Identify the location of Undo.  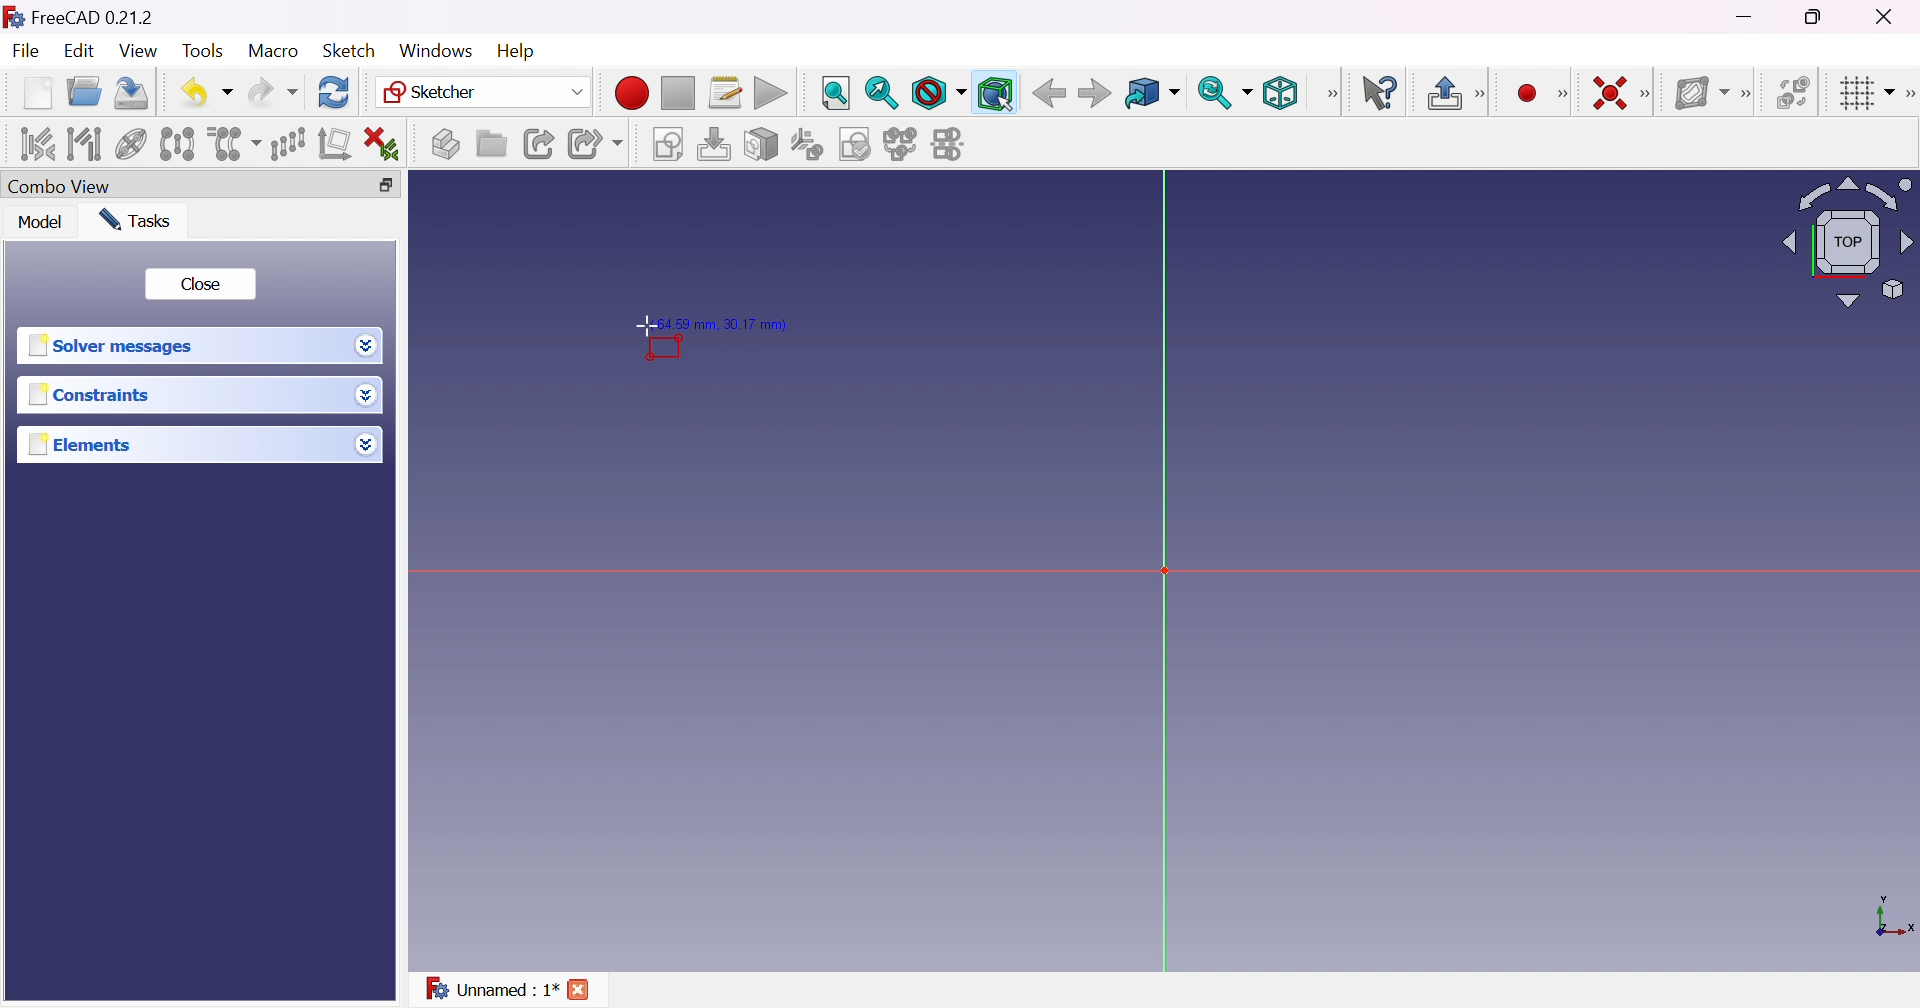
(207, 96).